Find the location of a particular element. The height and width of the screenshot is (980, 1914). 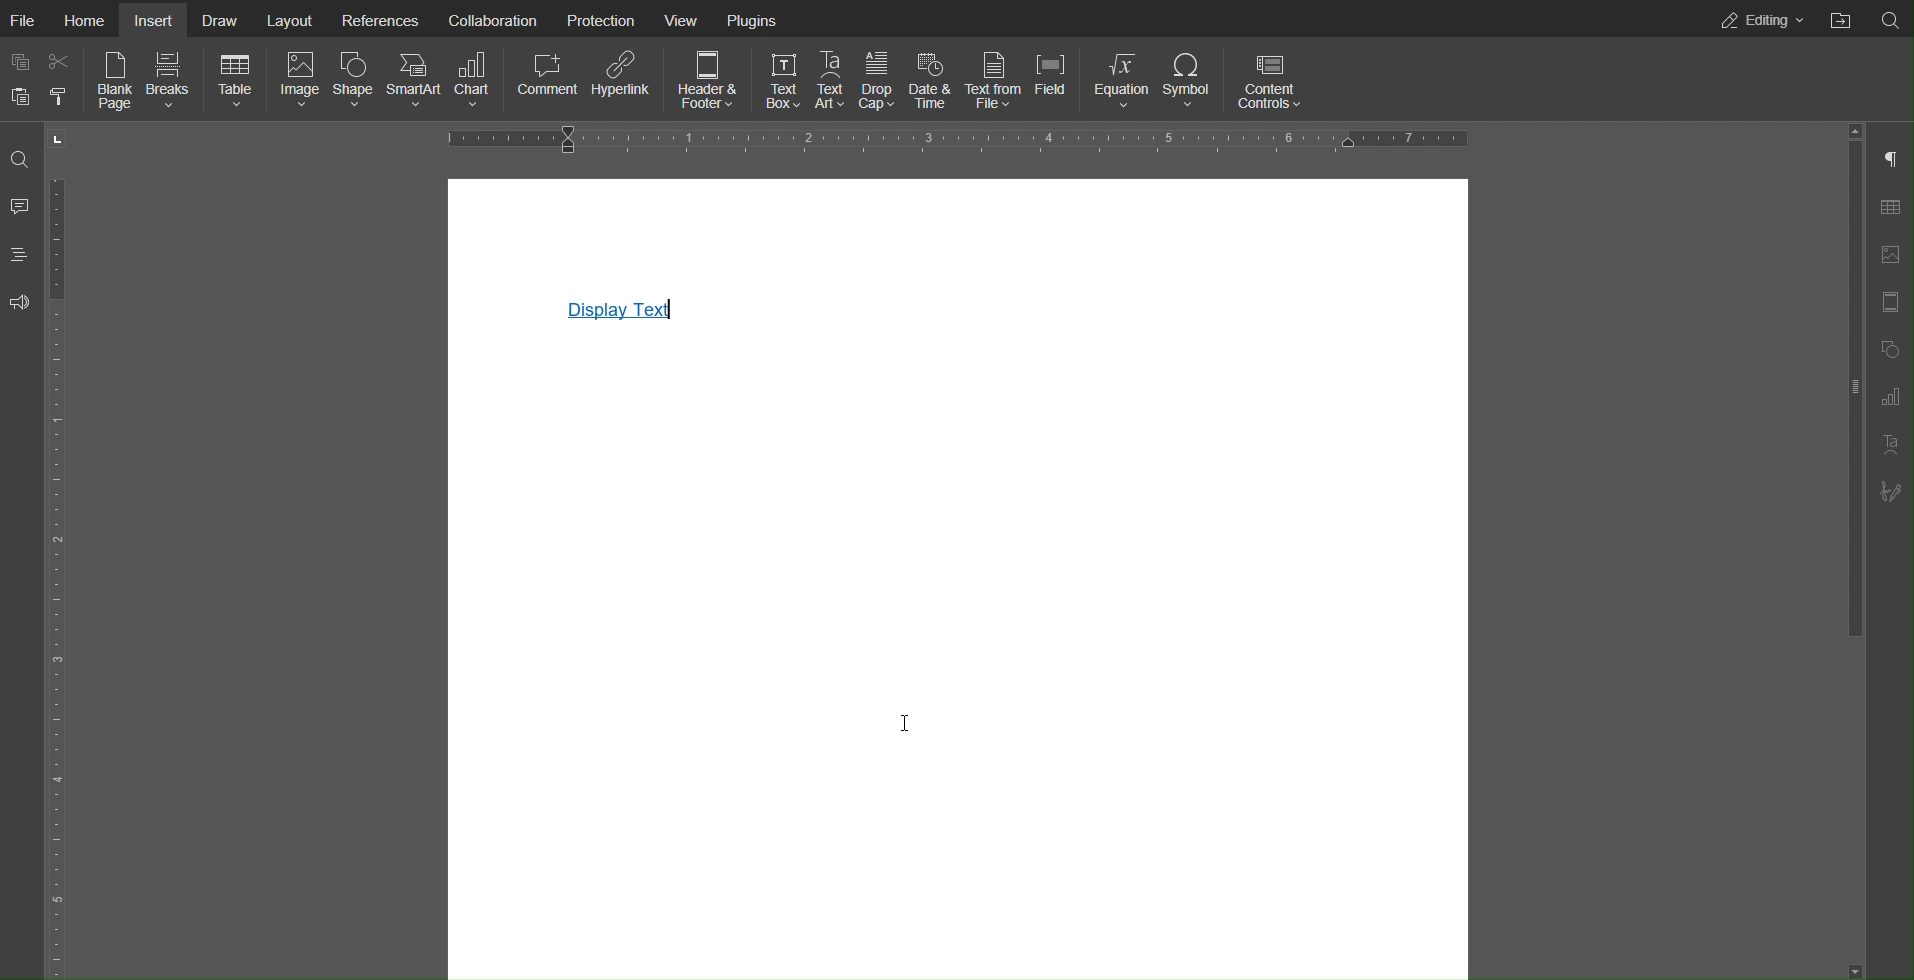

Date & Time is located at coordinates (937, 82).